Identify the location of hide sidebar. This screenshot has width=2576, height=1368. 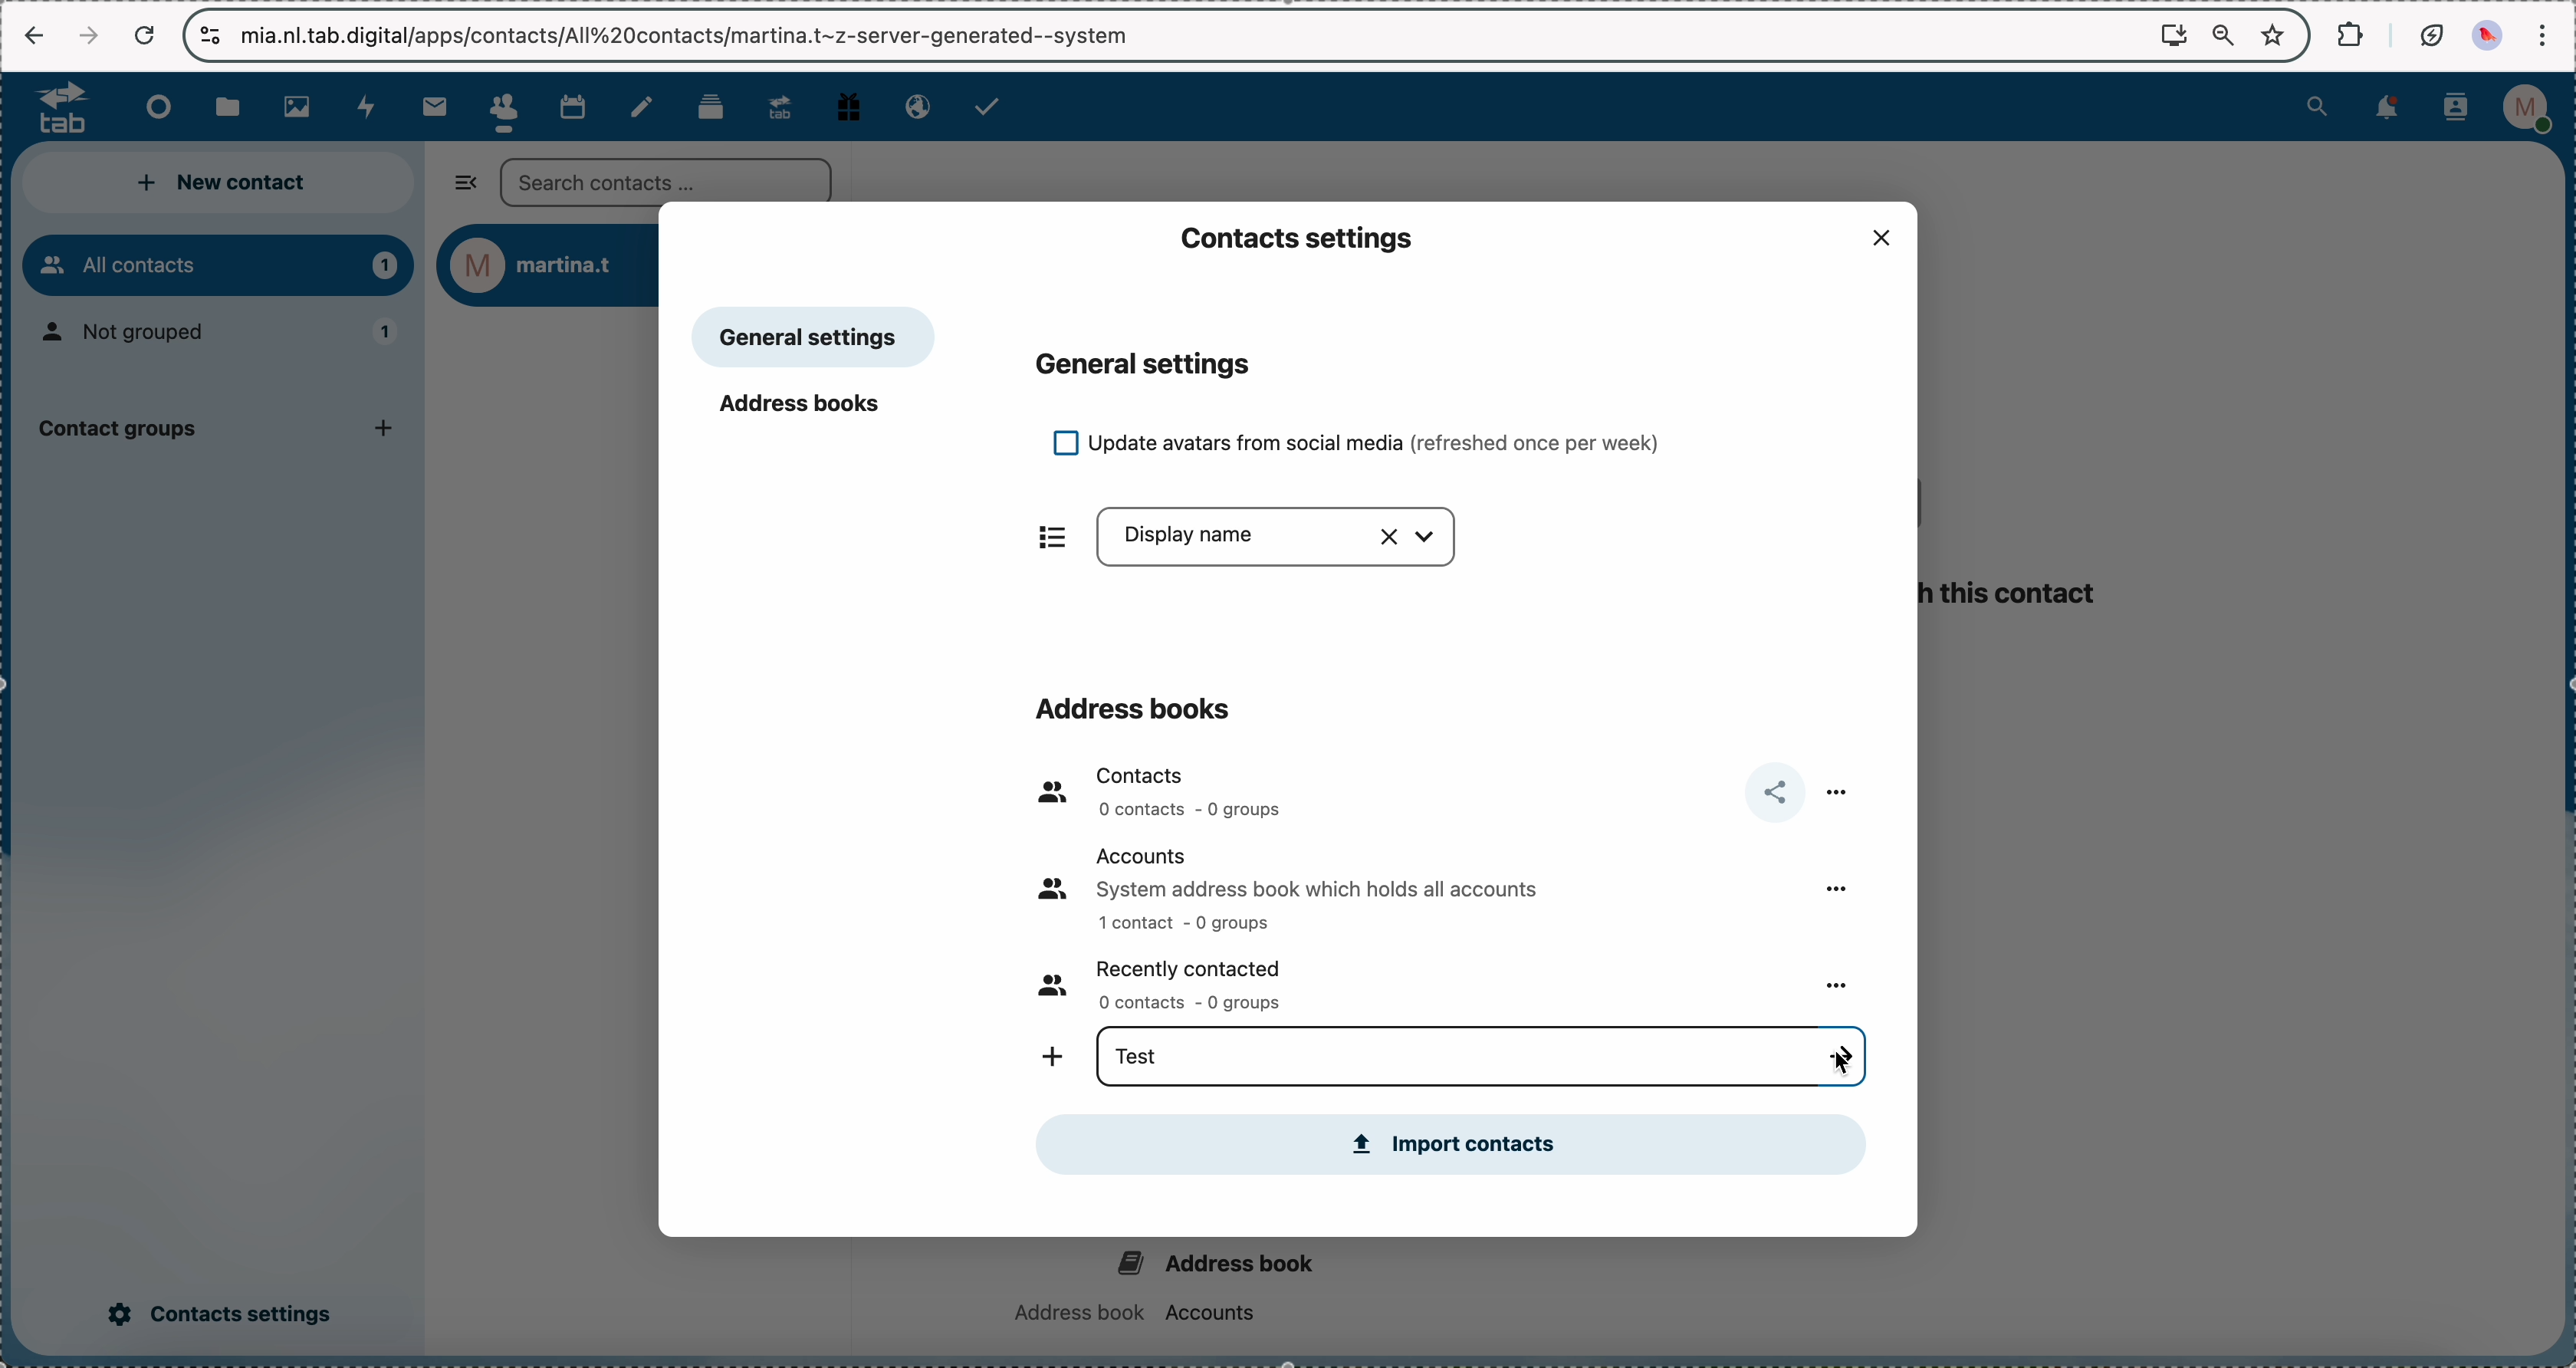
(460, 187).